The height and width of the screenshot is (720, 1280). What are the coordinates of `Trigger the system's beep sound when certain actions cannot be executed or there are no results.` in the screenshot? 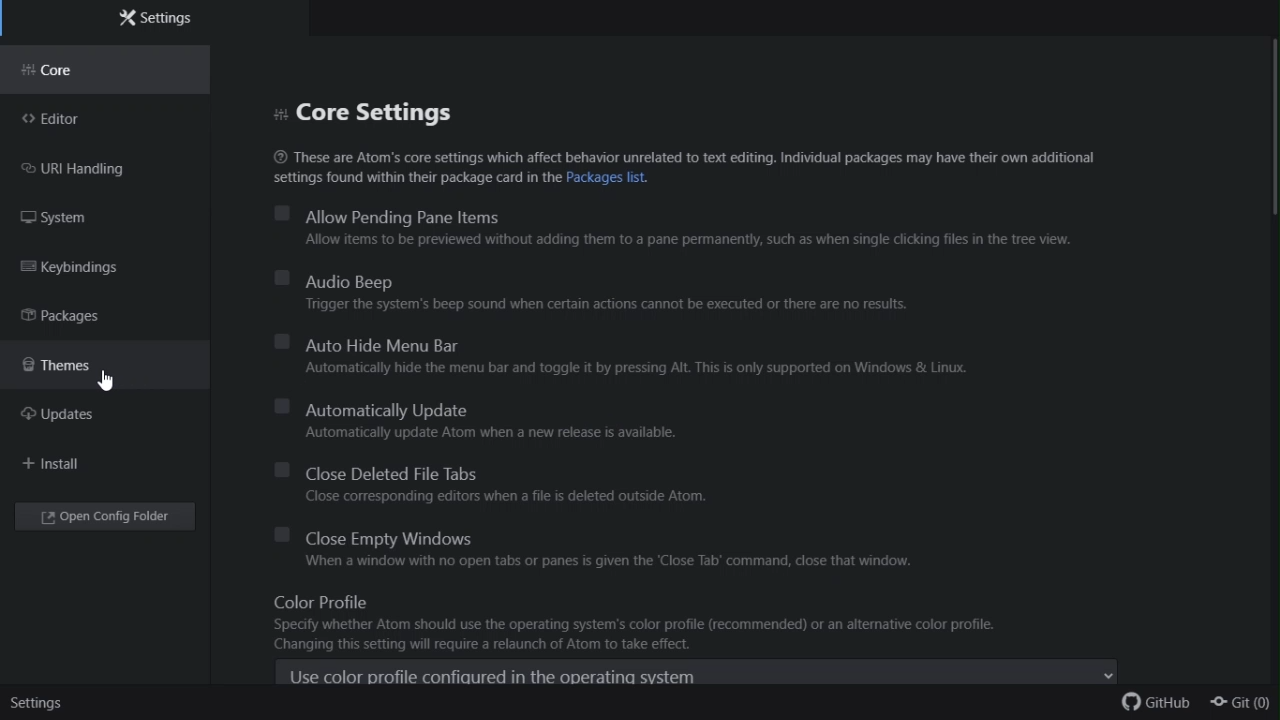 It's located at (609, 305).